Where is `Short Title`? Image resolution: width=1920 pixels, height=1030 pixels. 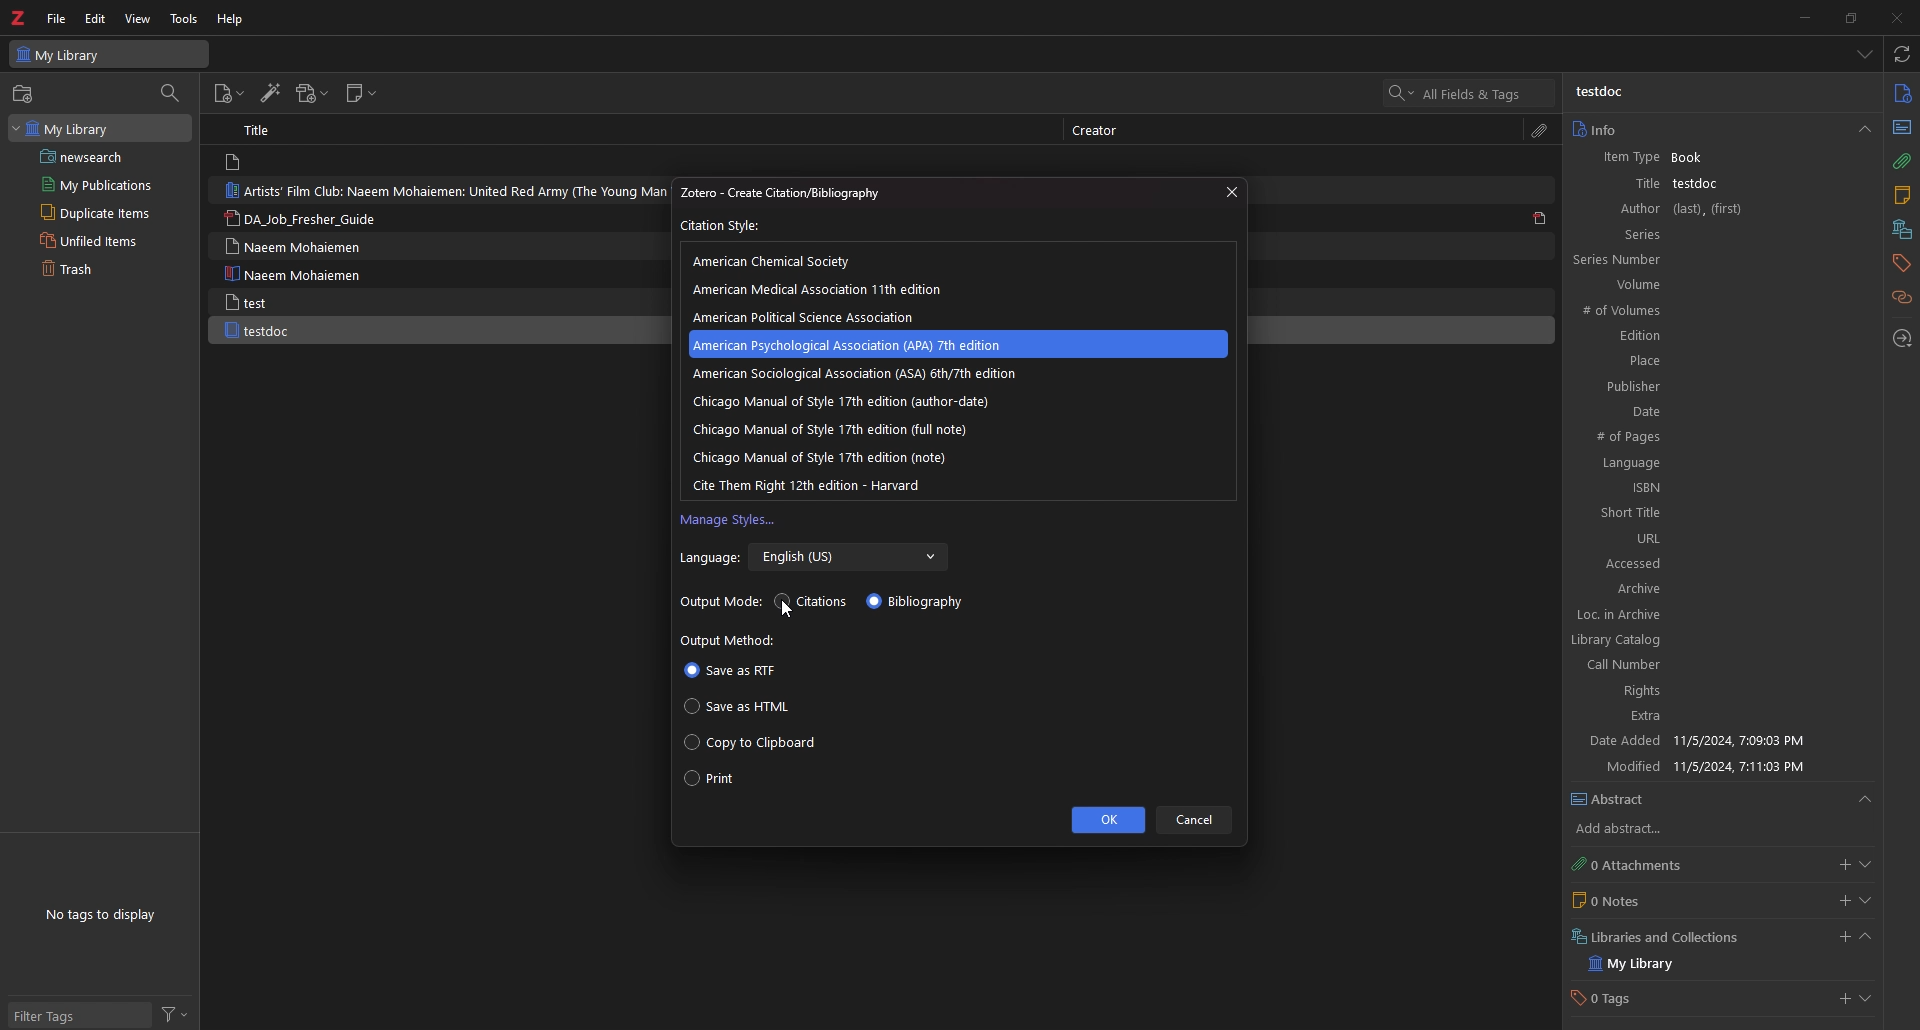 Short Title is located at coordinates (1718, 513).